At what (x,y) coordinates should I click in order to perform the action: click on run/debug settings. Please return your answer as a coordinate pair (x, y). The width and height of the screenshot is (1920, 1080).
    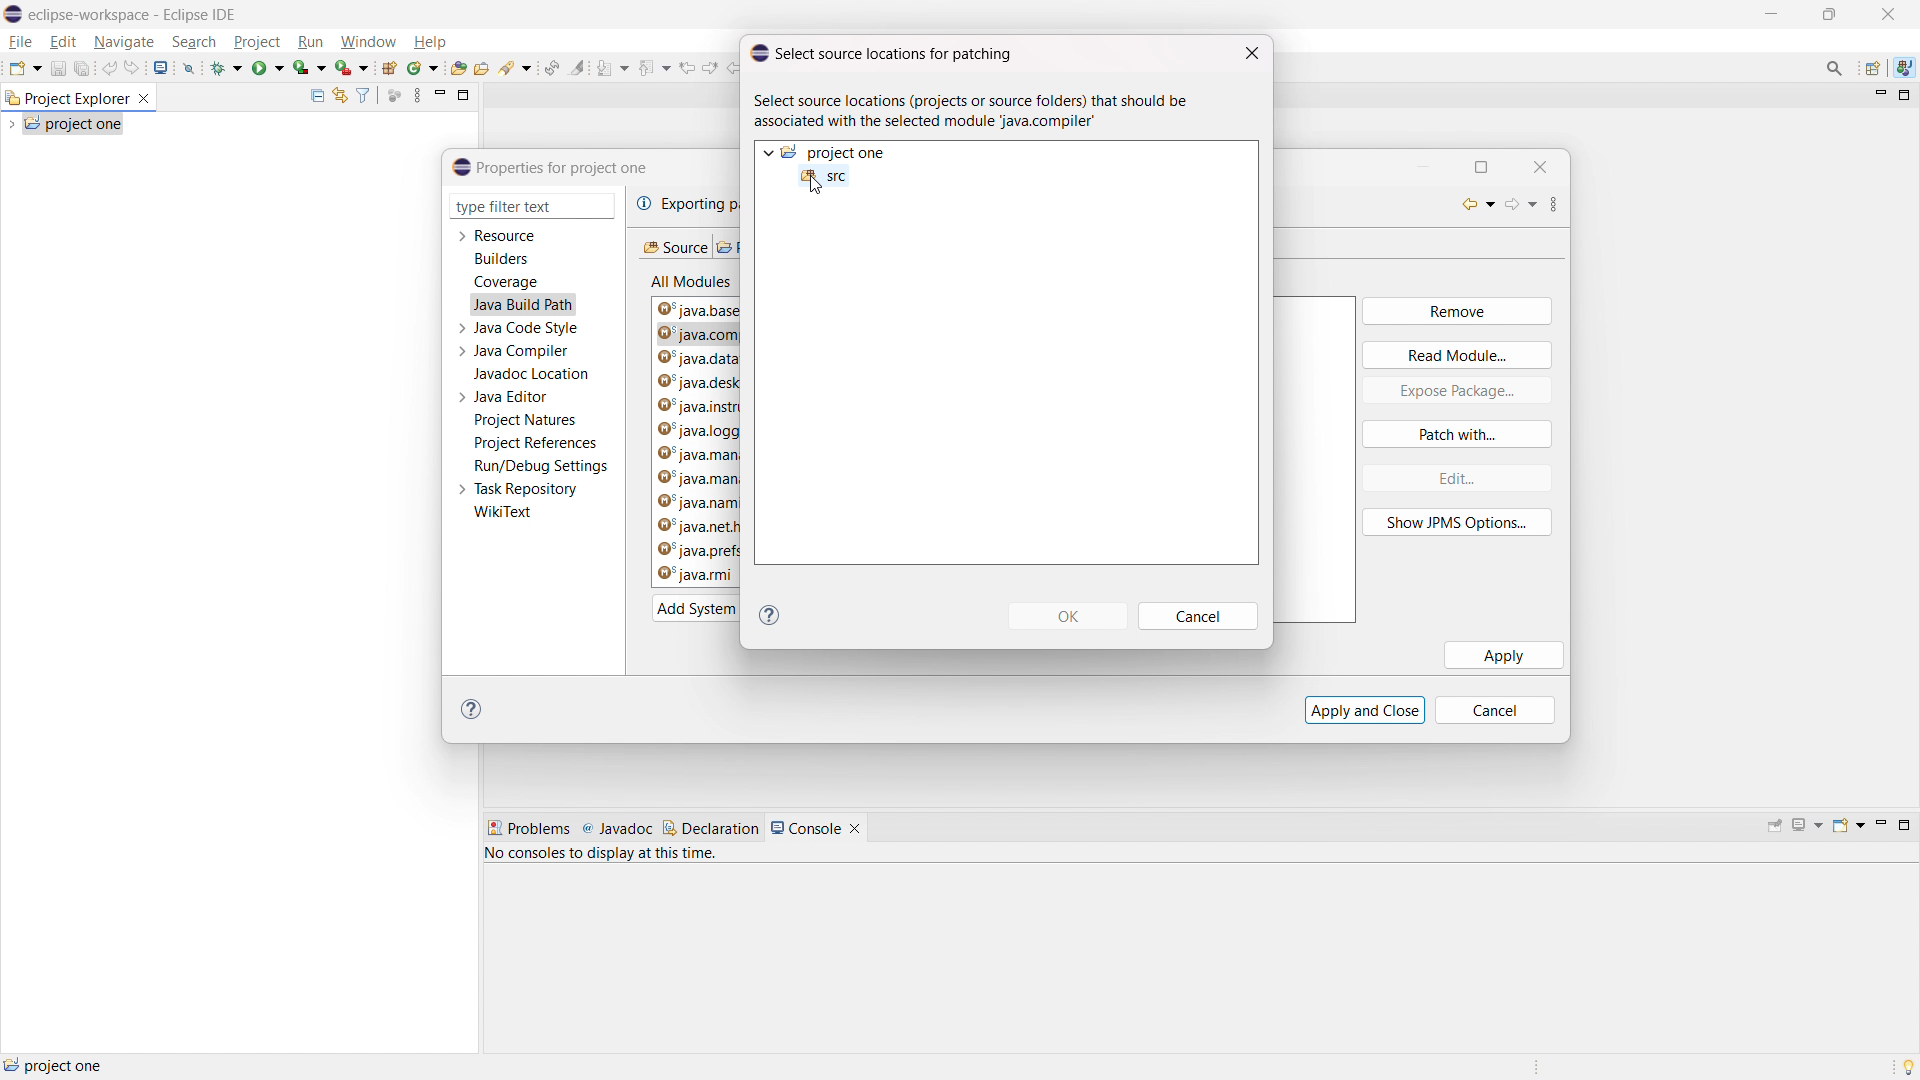
    Looking at the image, I should click on (542, 466).